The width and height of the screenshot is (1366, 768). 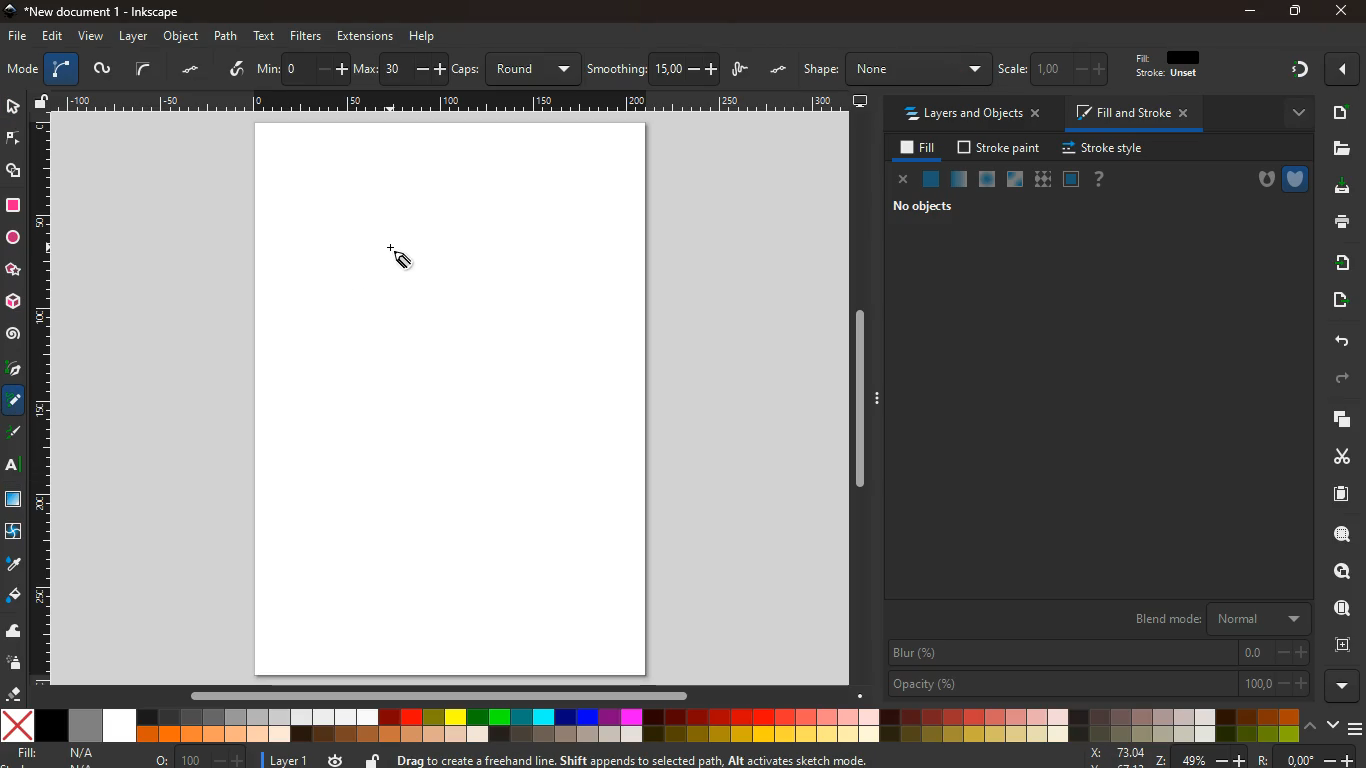 I want to click on more, so click(x=1343, y=686).